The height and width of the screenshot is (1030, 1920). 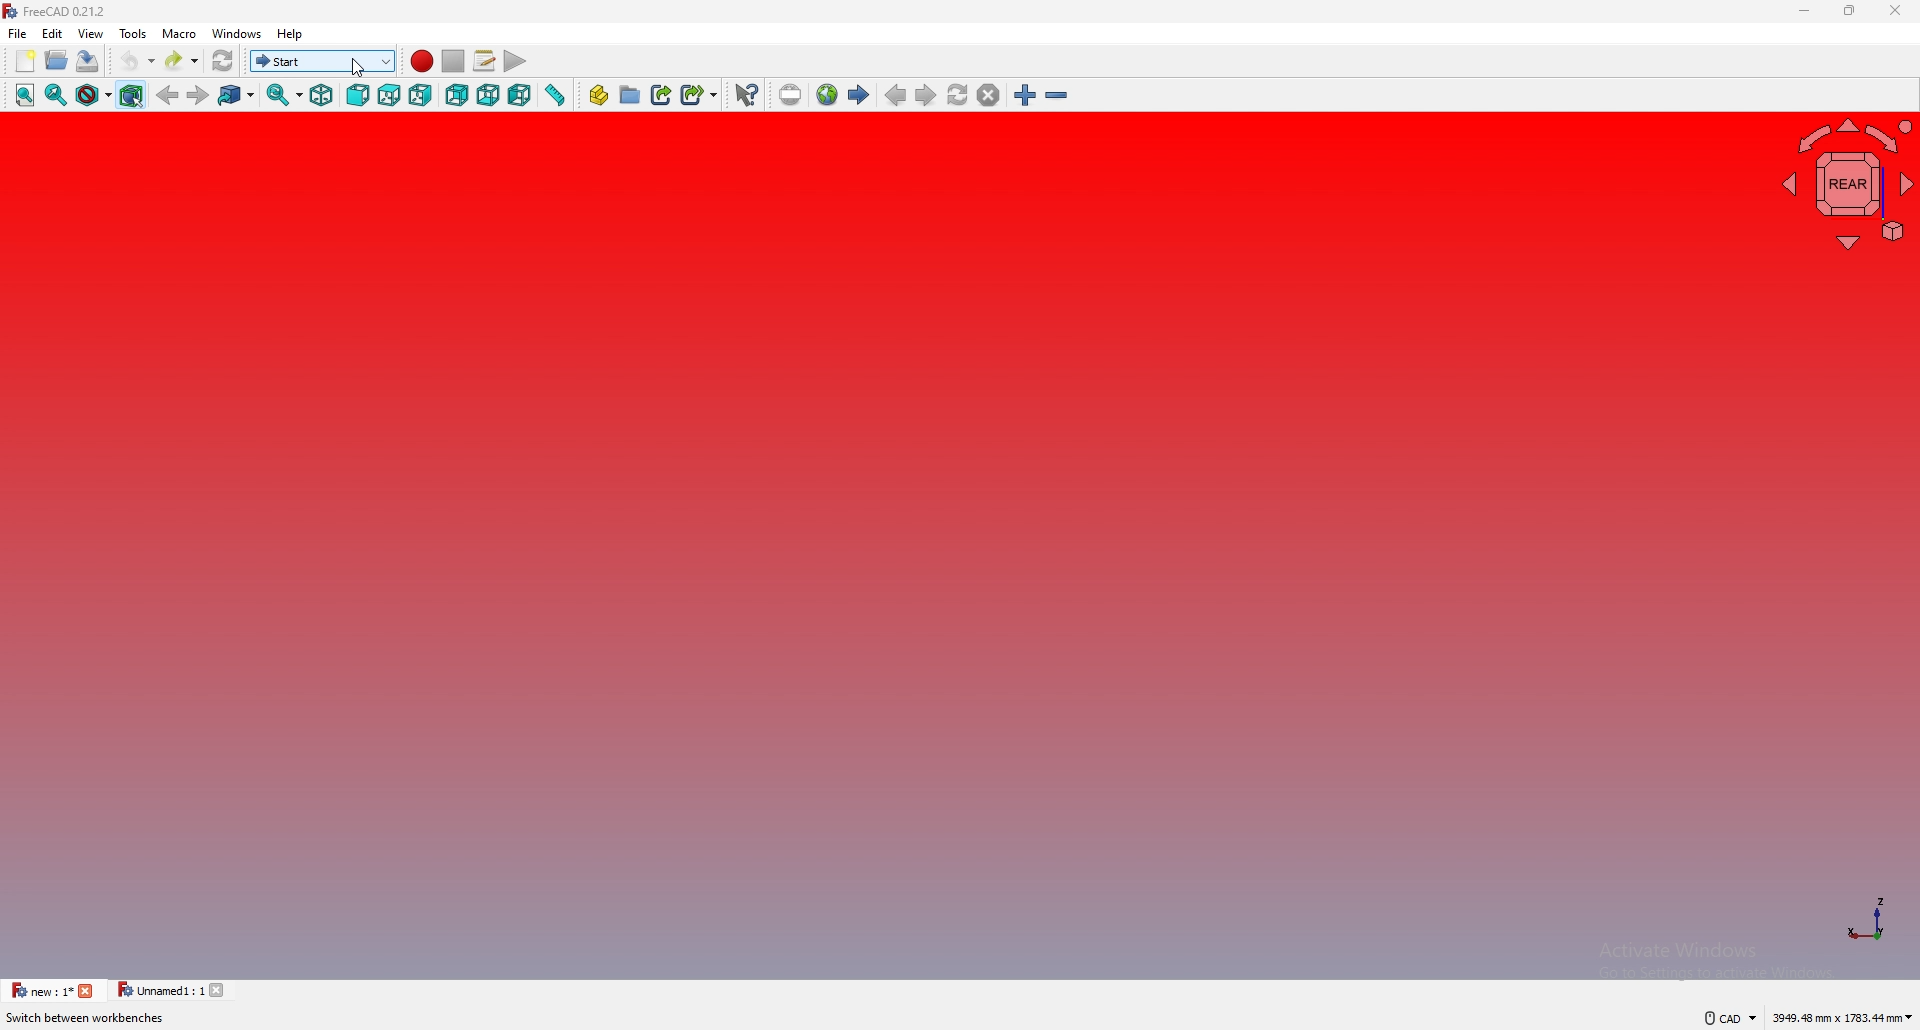 I want to click on create sub link, so click(x=700, y=95).